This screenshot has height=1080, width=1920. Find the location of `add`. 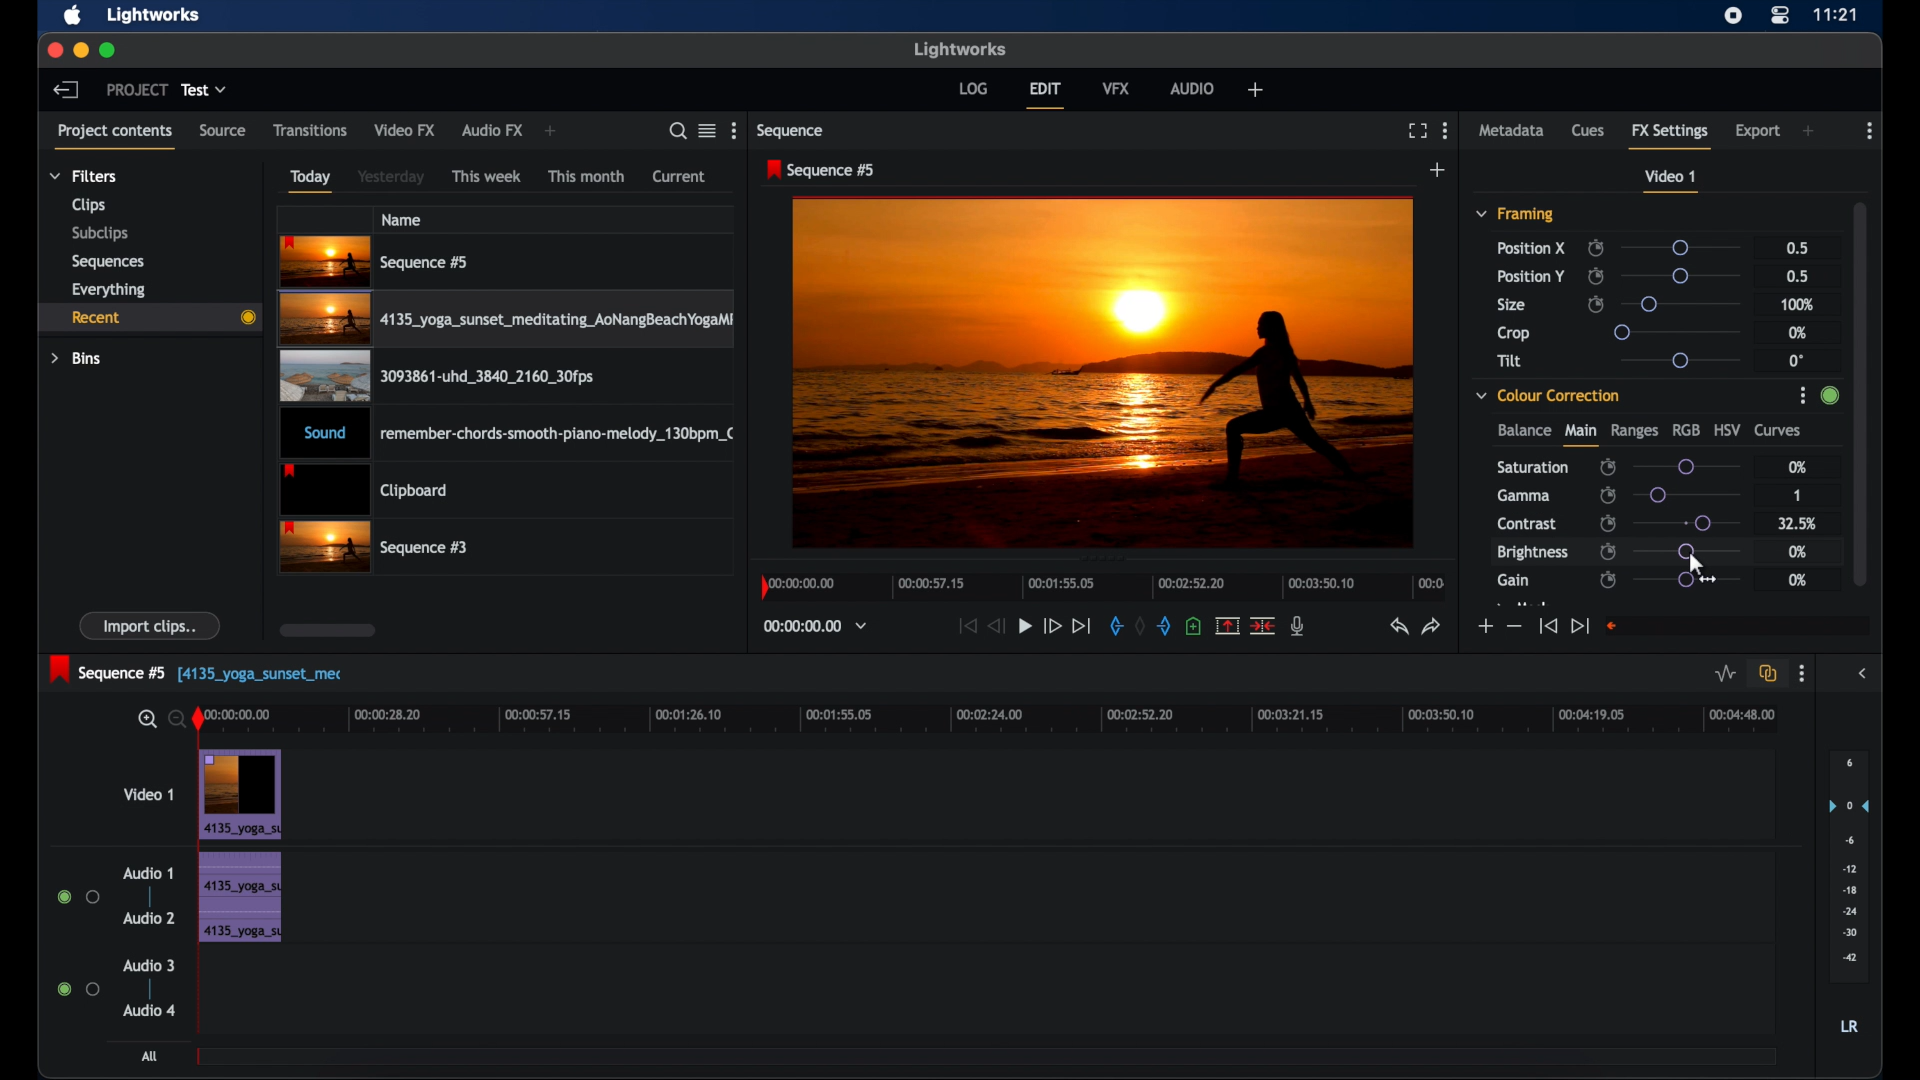

add is located at coordinates (1256, 89).